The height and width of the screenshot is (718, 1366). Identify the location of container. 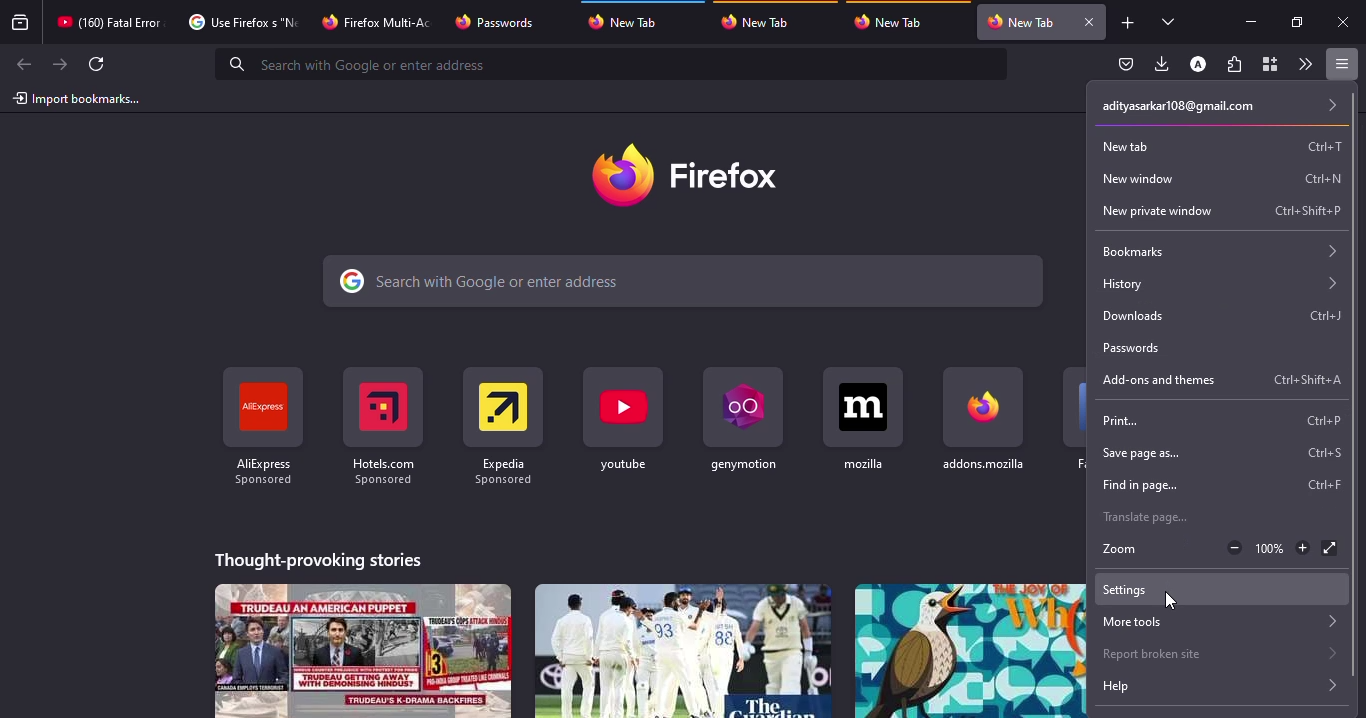
(1268, 65).